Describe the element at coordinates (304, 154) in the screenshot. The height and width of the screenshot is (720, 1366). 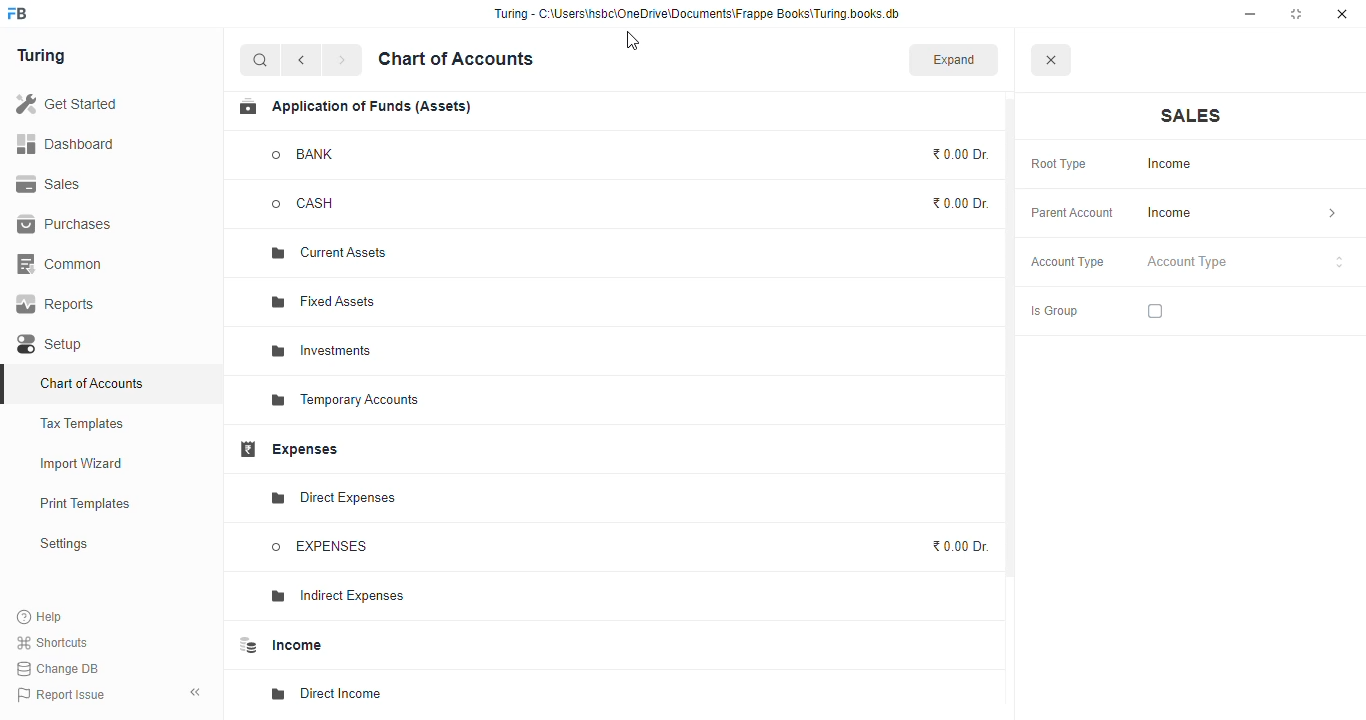
I see `BANK ` at that location.